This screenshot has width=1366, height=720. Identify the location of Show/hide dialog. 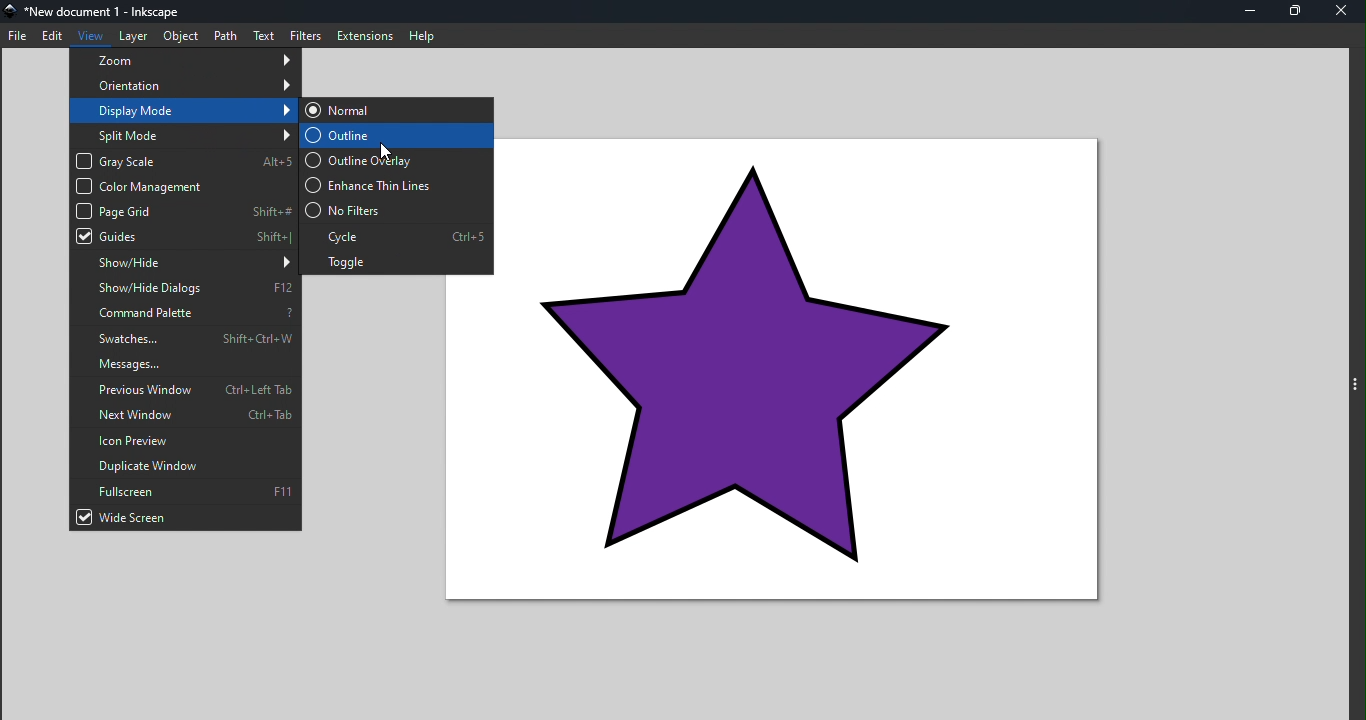
(186, 286).